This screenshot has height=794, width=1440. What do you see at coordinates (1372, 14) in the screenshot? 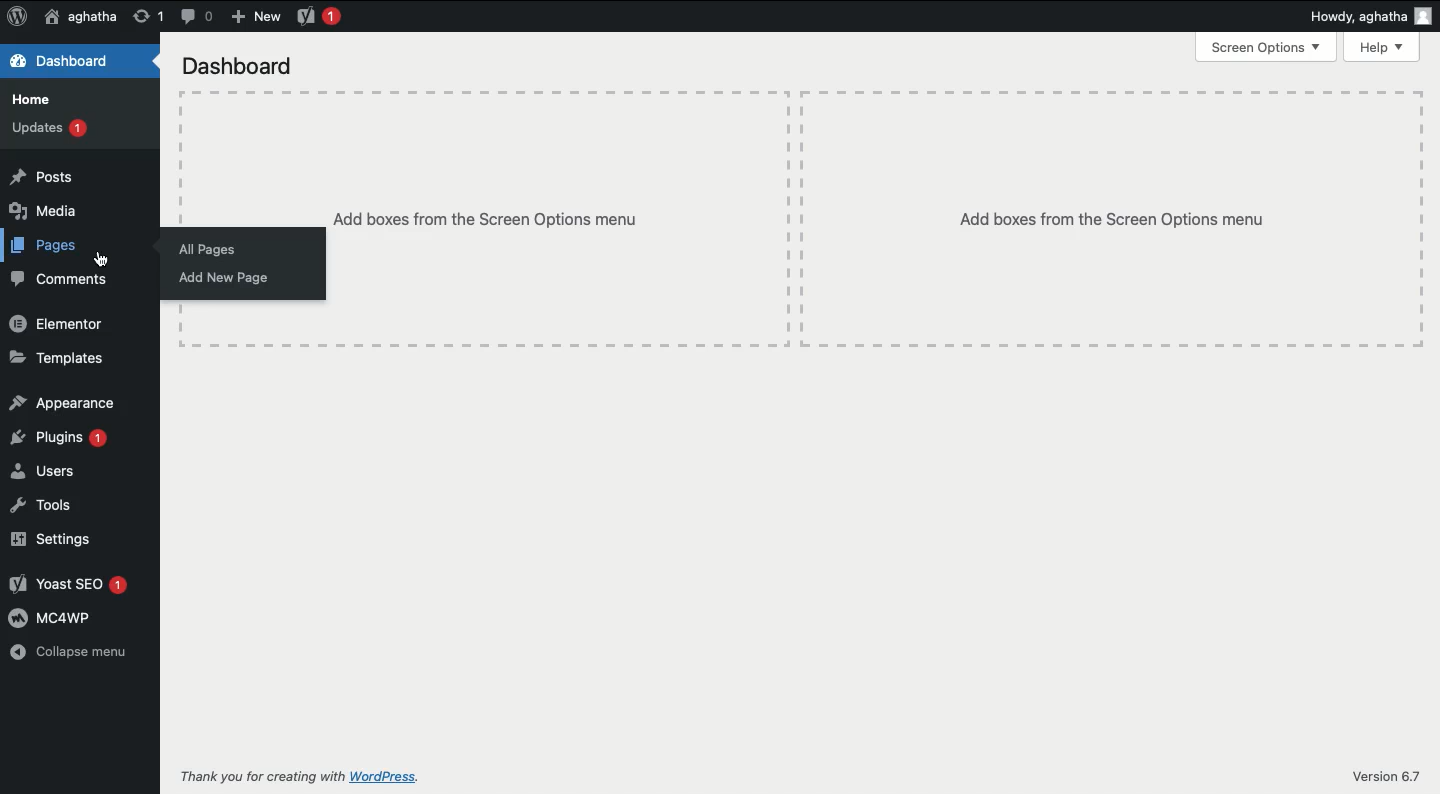
I see `Howdy user` at bounding box center [1372, 14].